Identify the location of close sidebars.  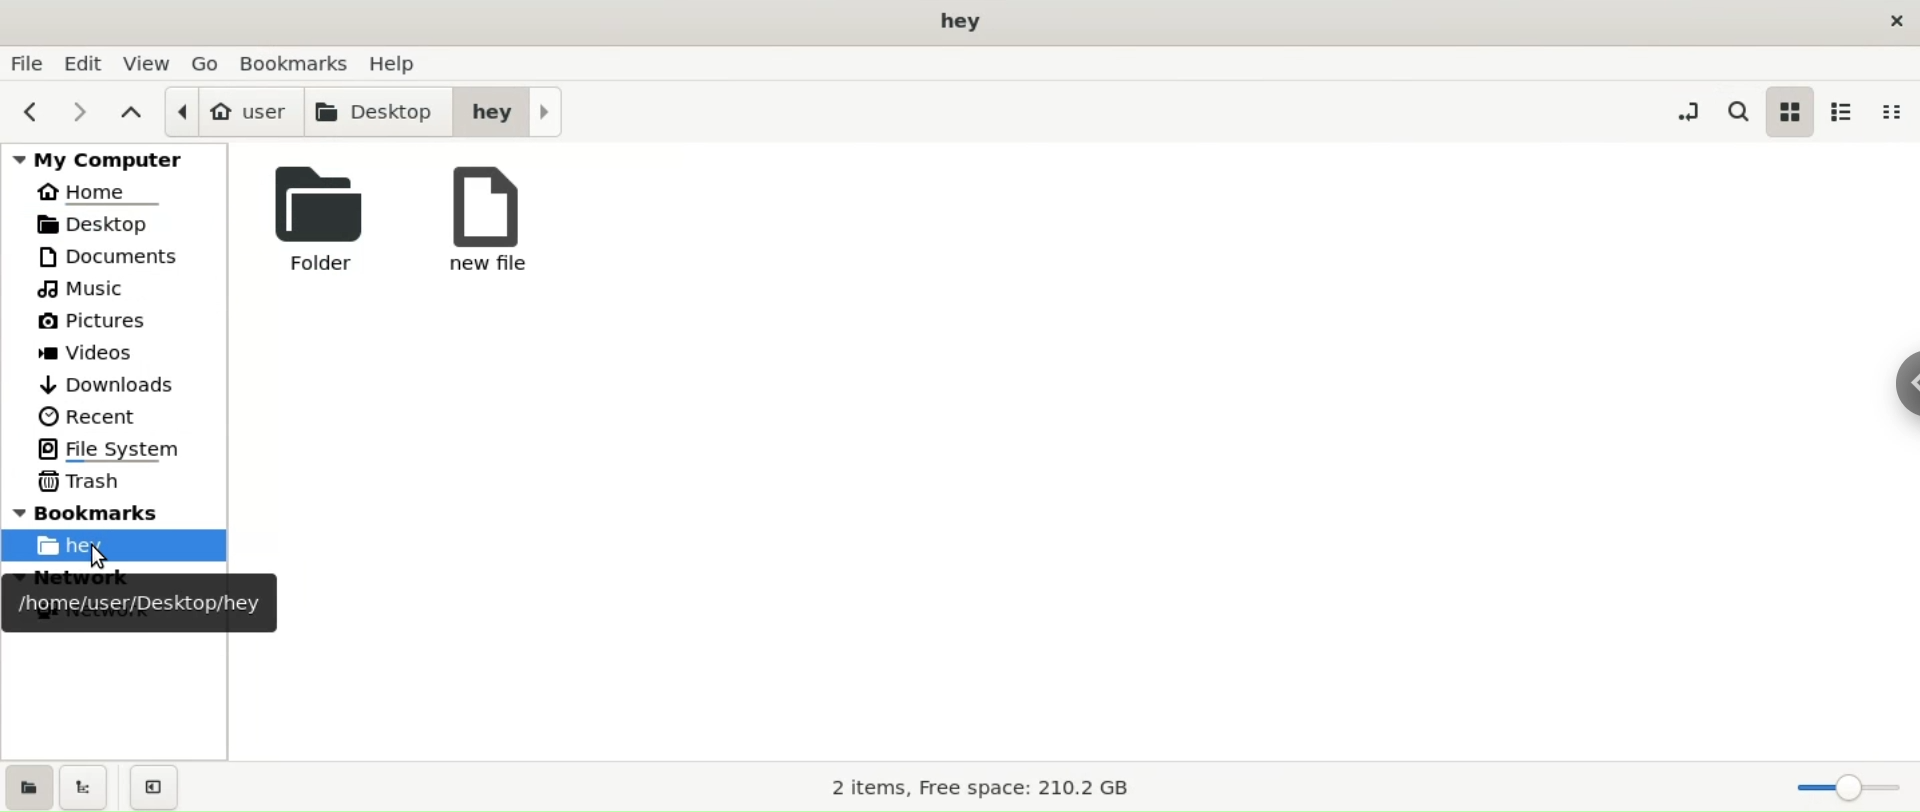
(154, 787).